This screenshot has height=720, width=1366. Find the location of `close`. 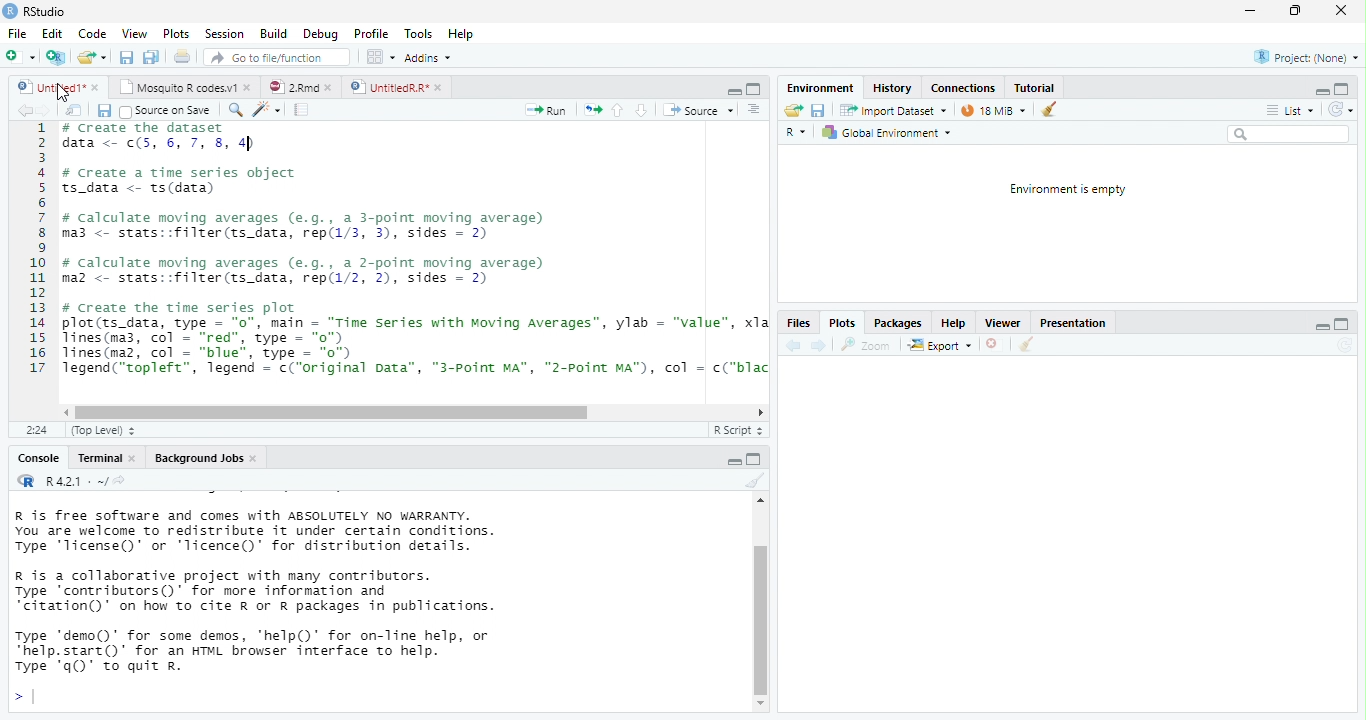

close is located at coordinates (136, 459).